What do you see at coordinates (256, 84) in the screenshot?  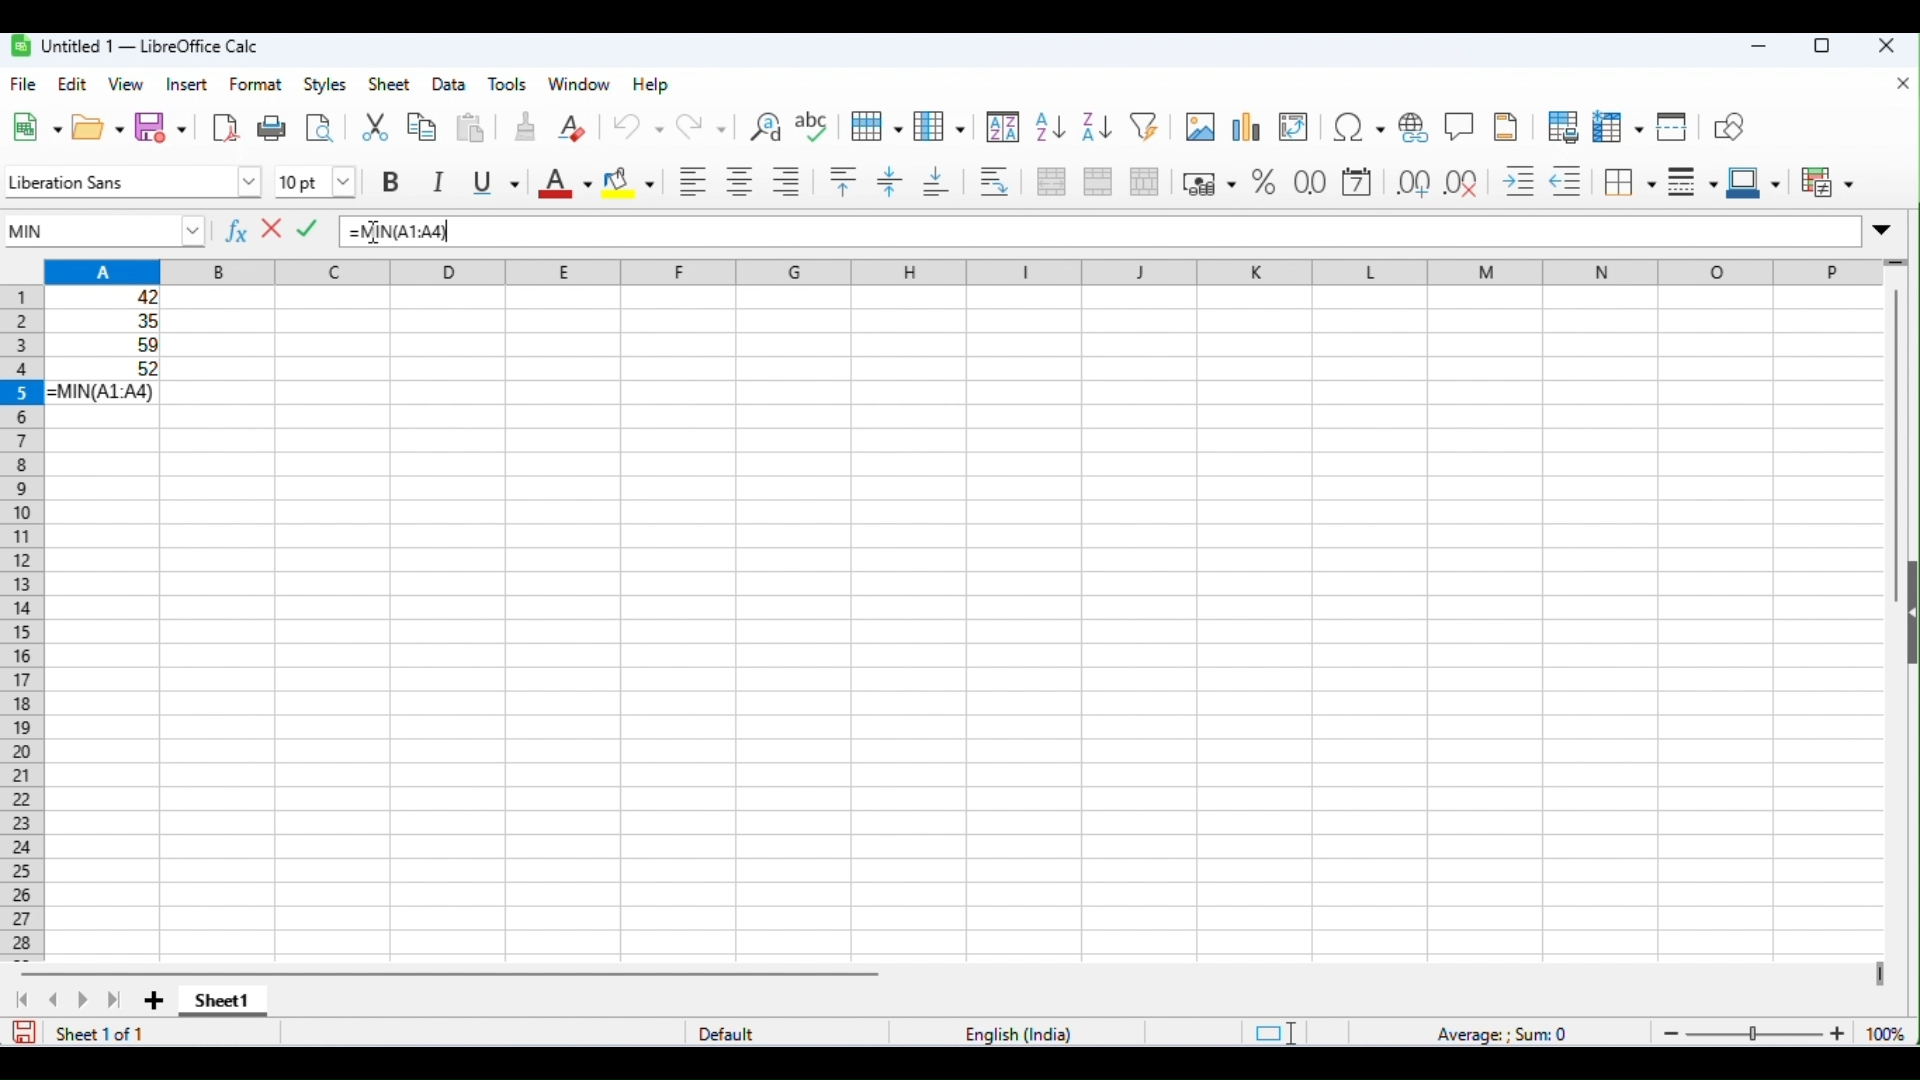 I see `format` at bounding box center [256, 84].